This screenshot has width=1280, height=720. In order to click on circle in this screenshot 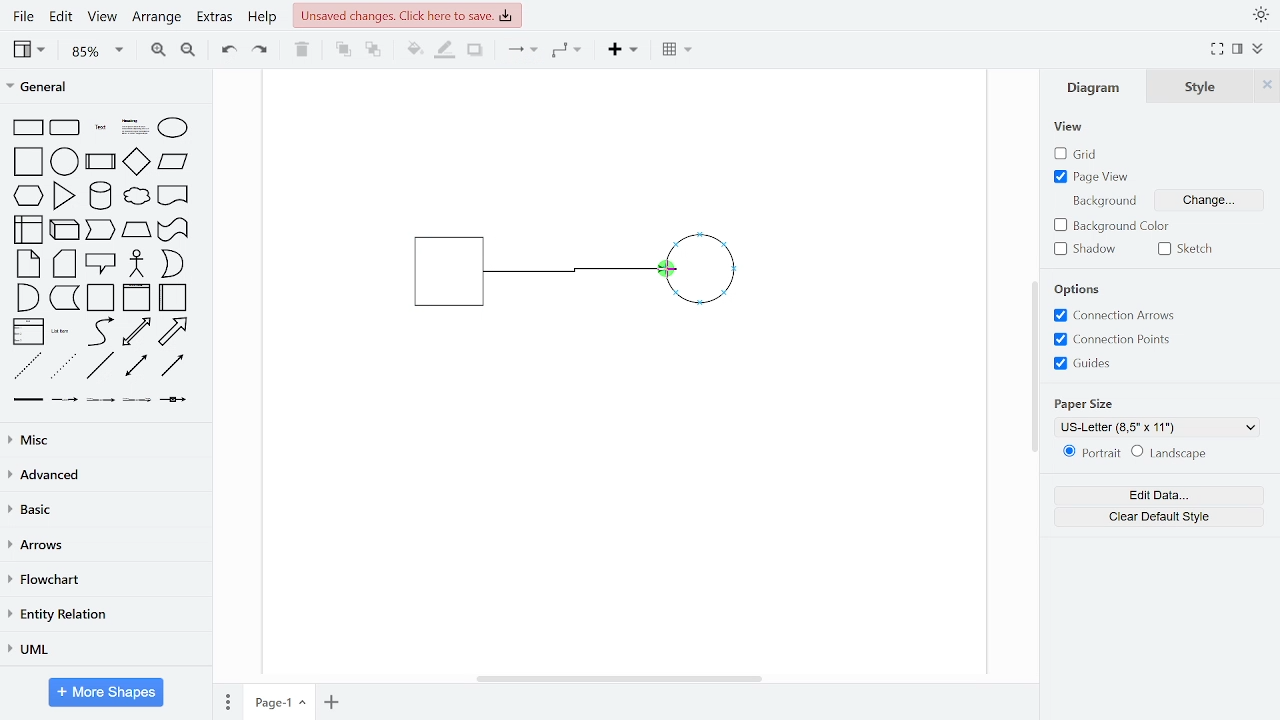, I will do `click(65, 161)`.